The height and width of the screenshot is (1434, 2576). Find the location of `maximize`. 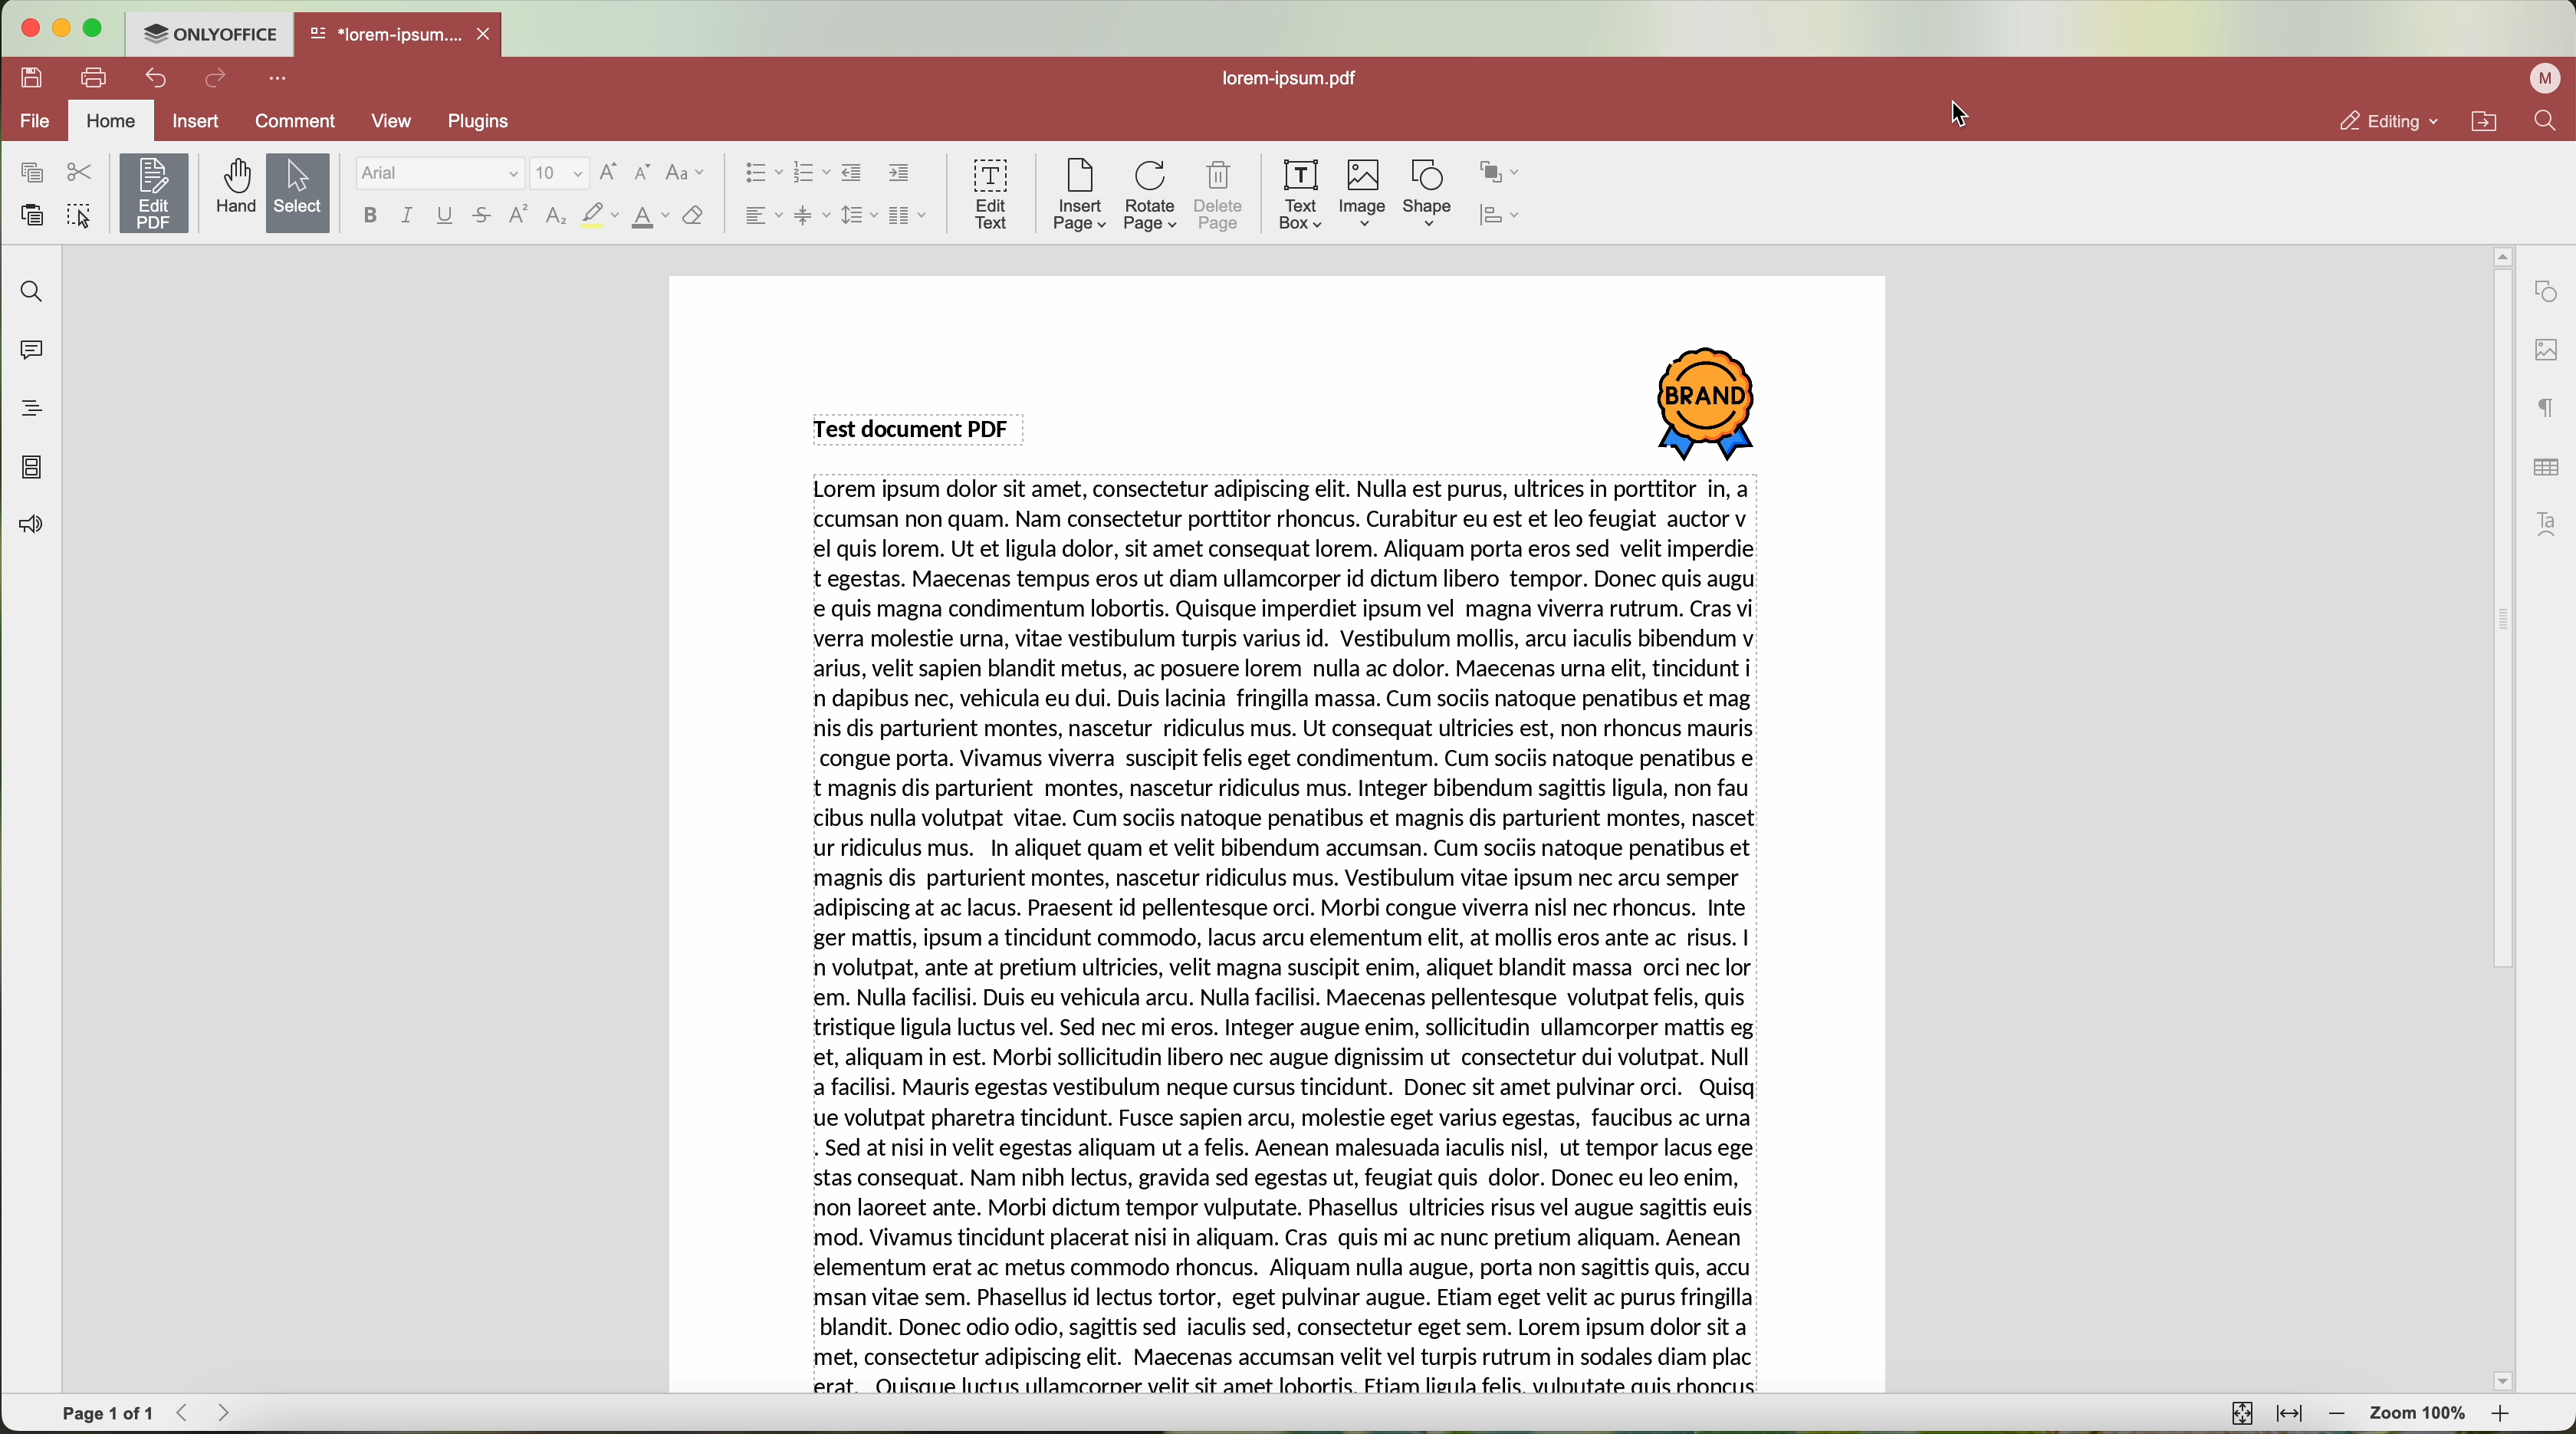

maximize is located at coordinates (95, 28).